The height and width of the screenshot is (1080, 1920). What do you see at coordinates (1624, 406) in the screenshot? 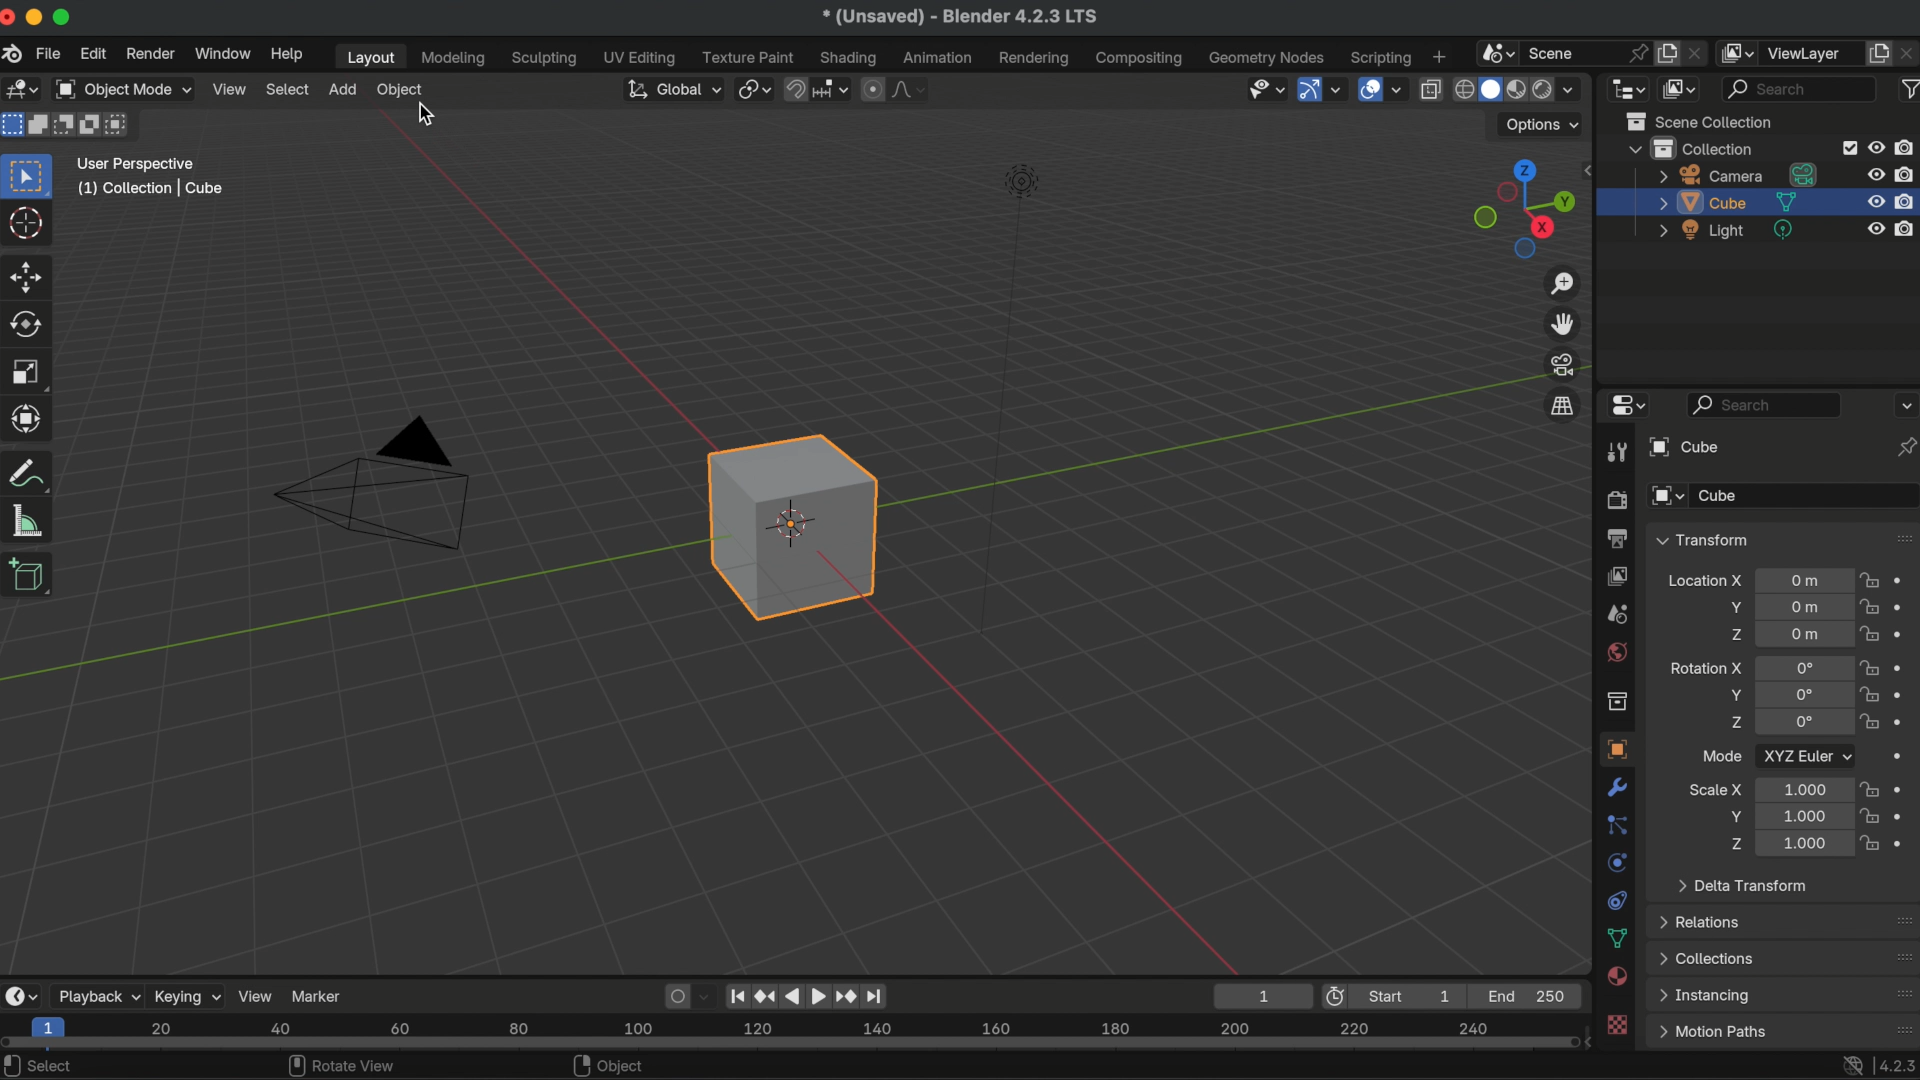
I see `editor type` at bounding box center [1624, 406].